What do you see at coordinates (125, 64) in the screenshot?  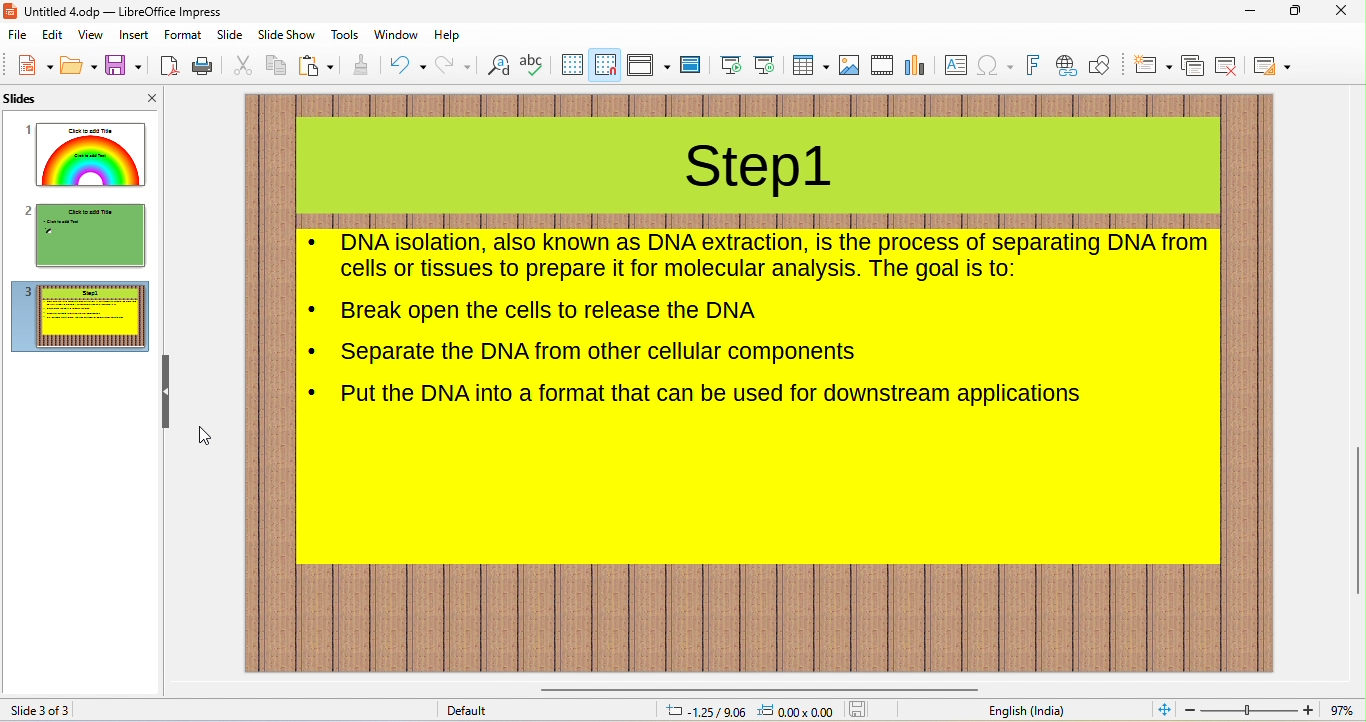 I see `save` at bounding box center [125, 64].